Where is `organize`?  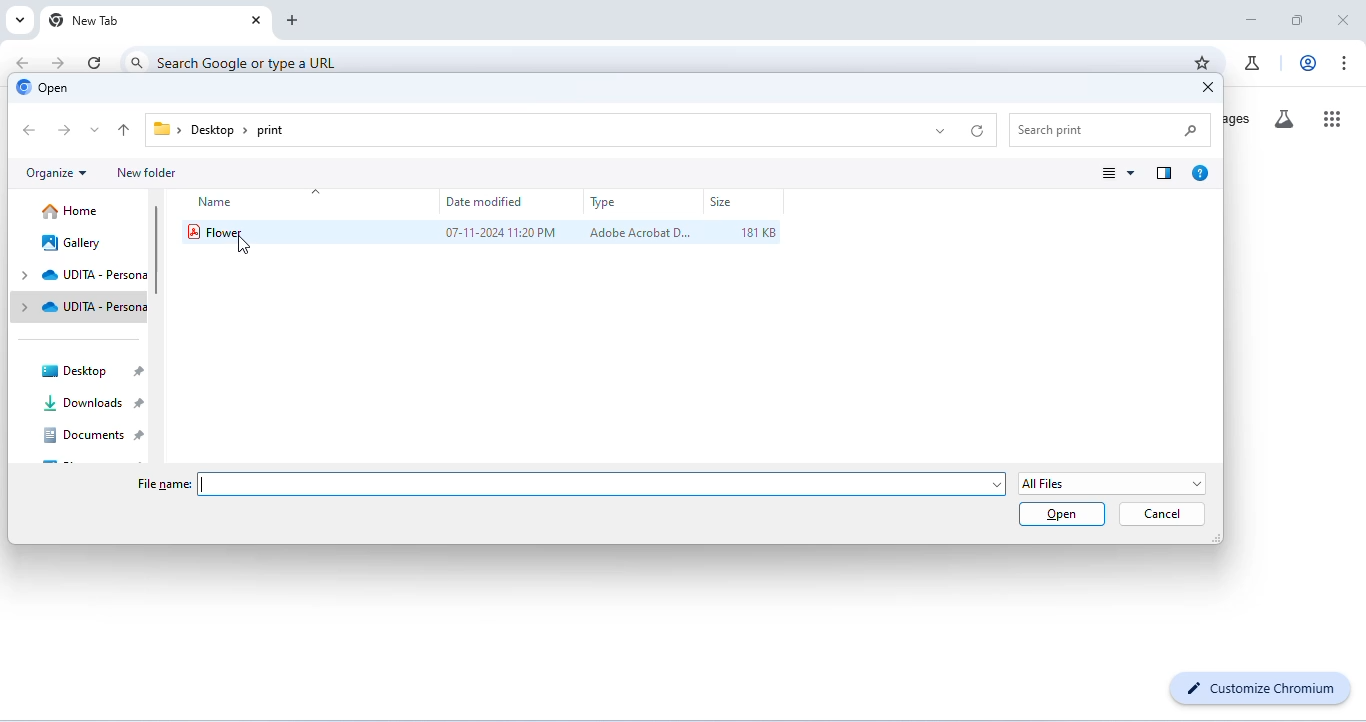 organize is located at coordinates (55, 172).